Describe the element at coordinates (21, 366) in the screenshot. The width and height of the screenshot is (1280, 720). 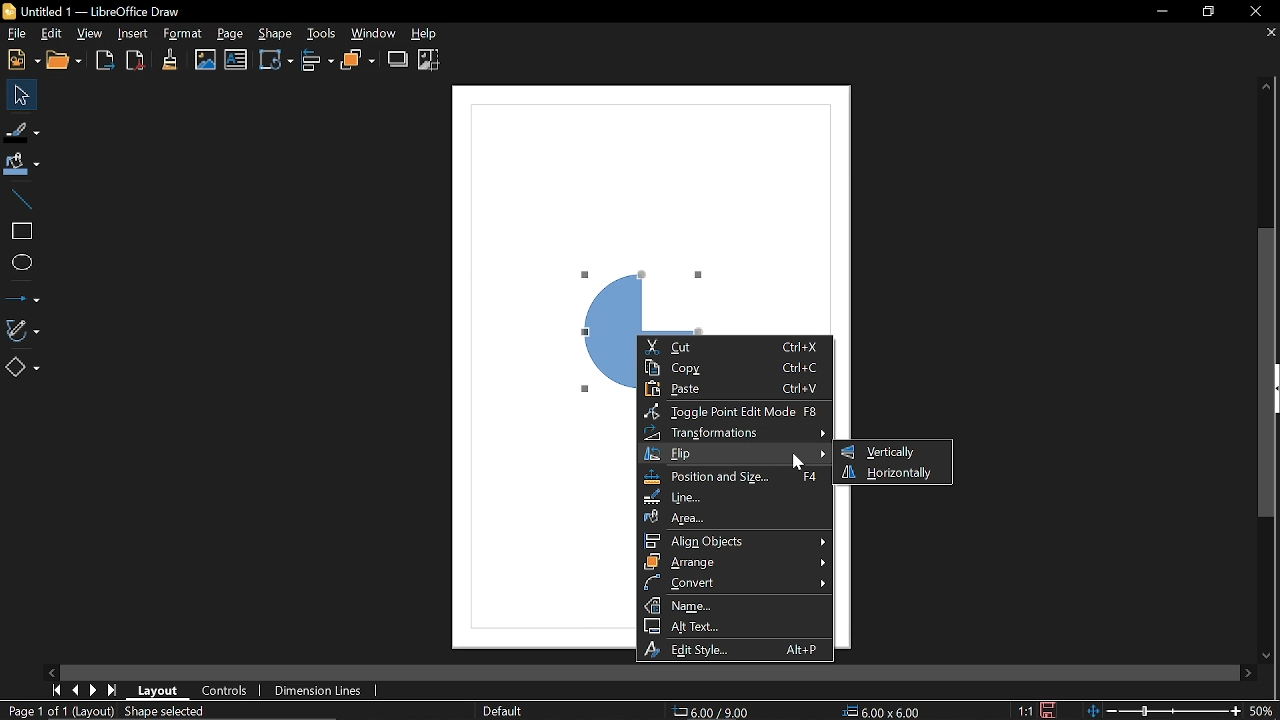
I see `Basic shapes` at that location.